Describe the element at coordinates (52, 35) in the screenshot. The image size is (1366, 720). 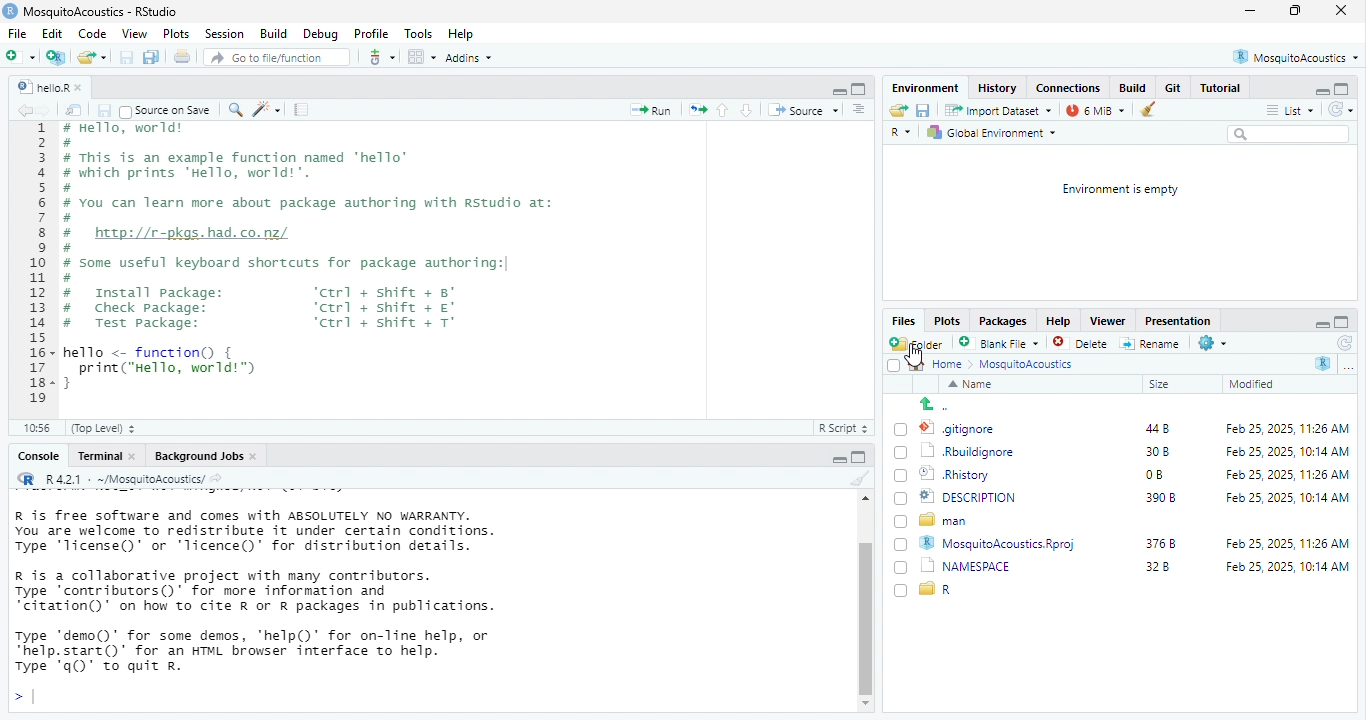
I see `edit` at that location.